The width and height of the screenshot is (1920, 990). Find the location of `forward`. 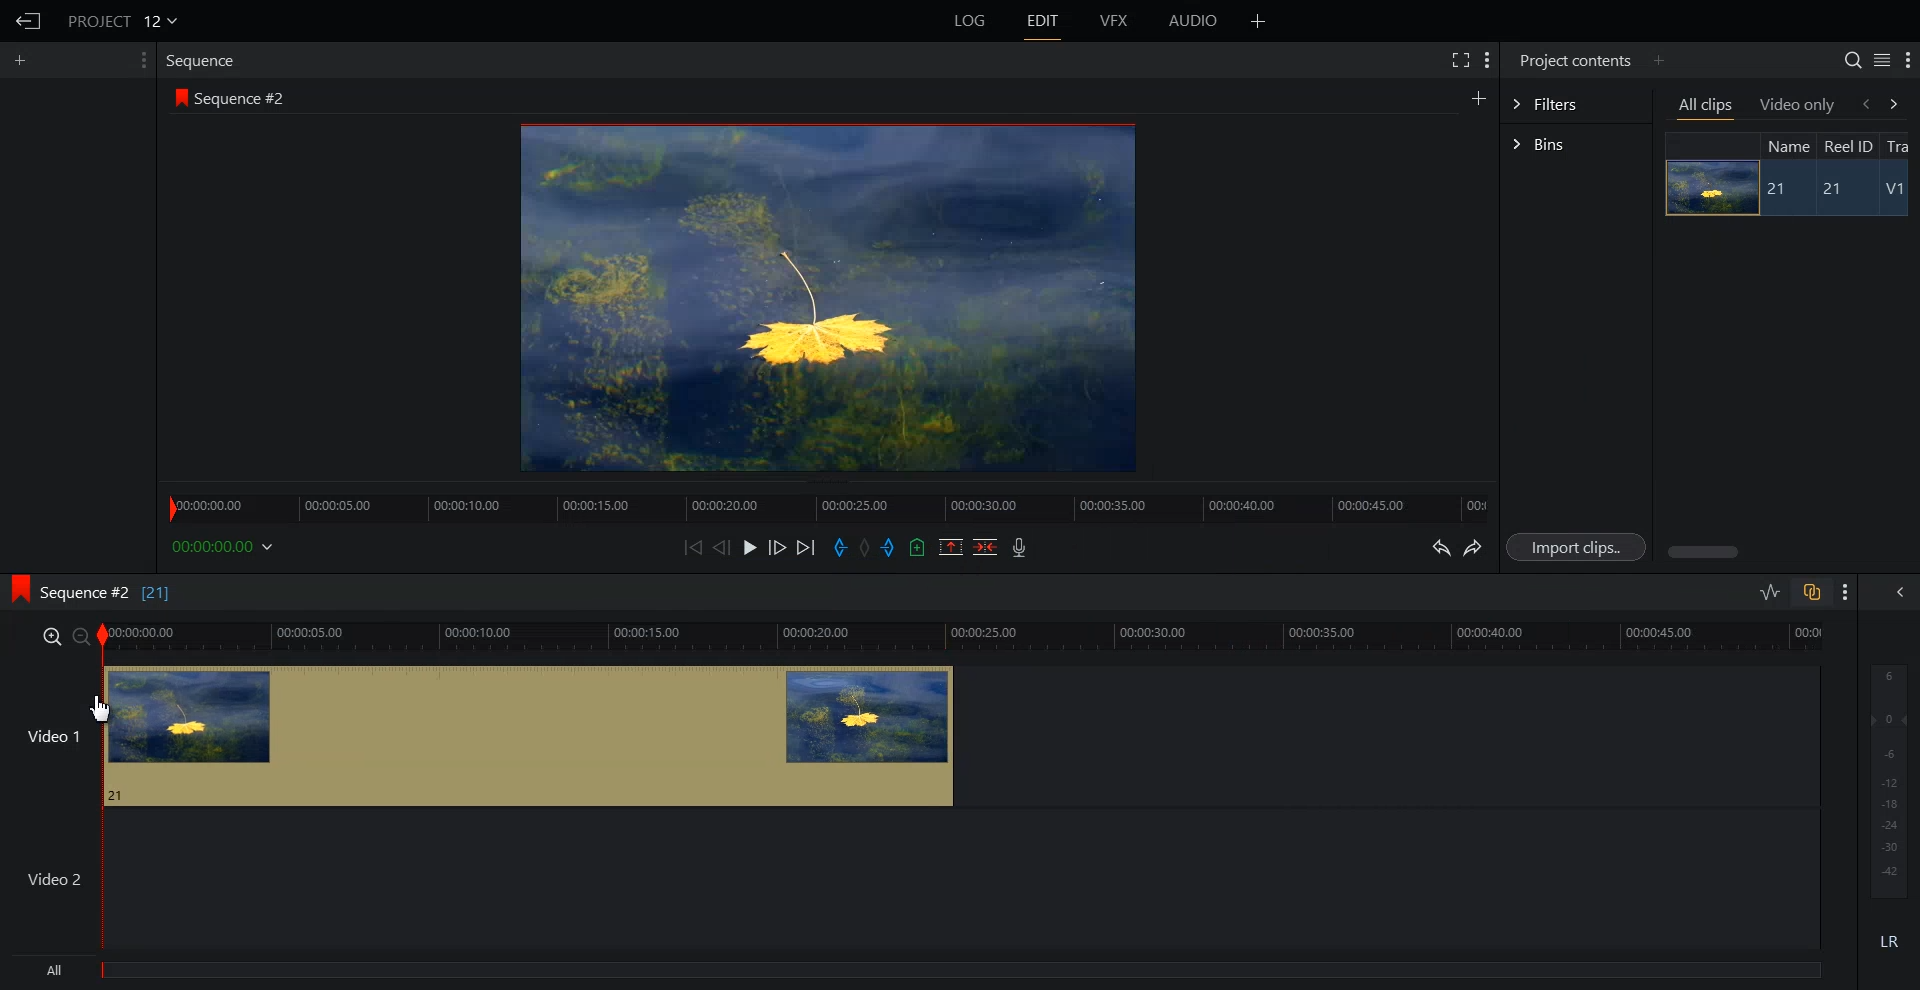

forward is located at coordinates (1898, 103).